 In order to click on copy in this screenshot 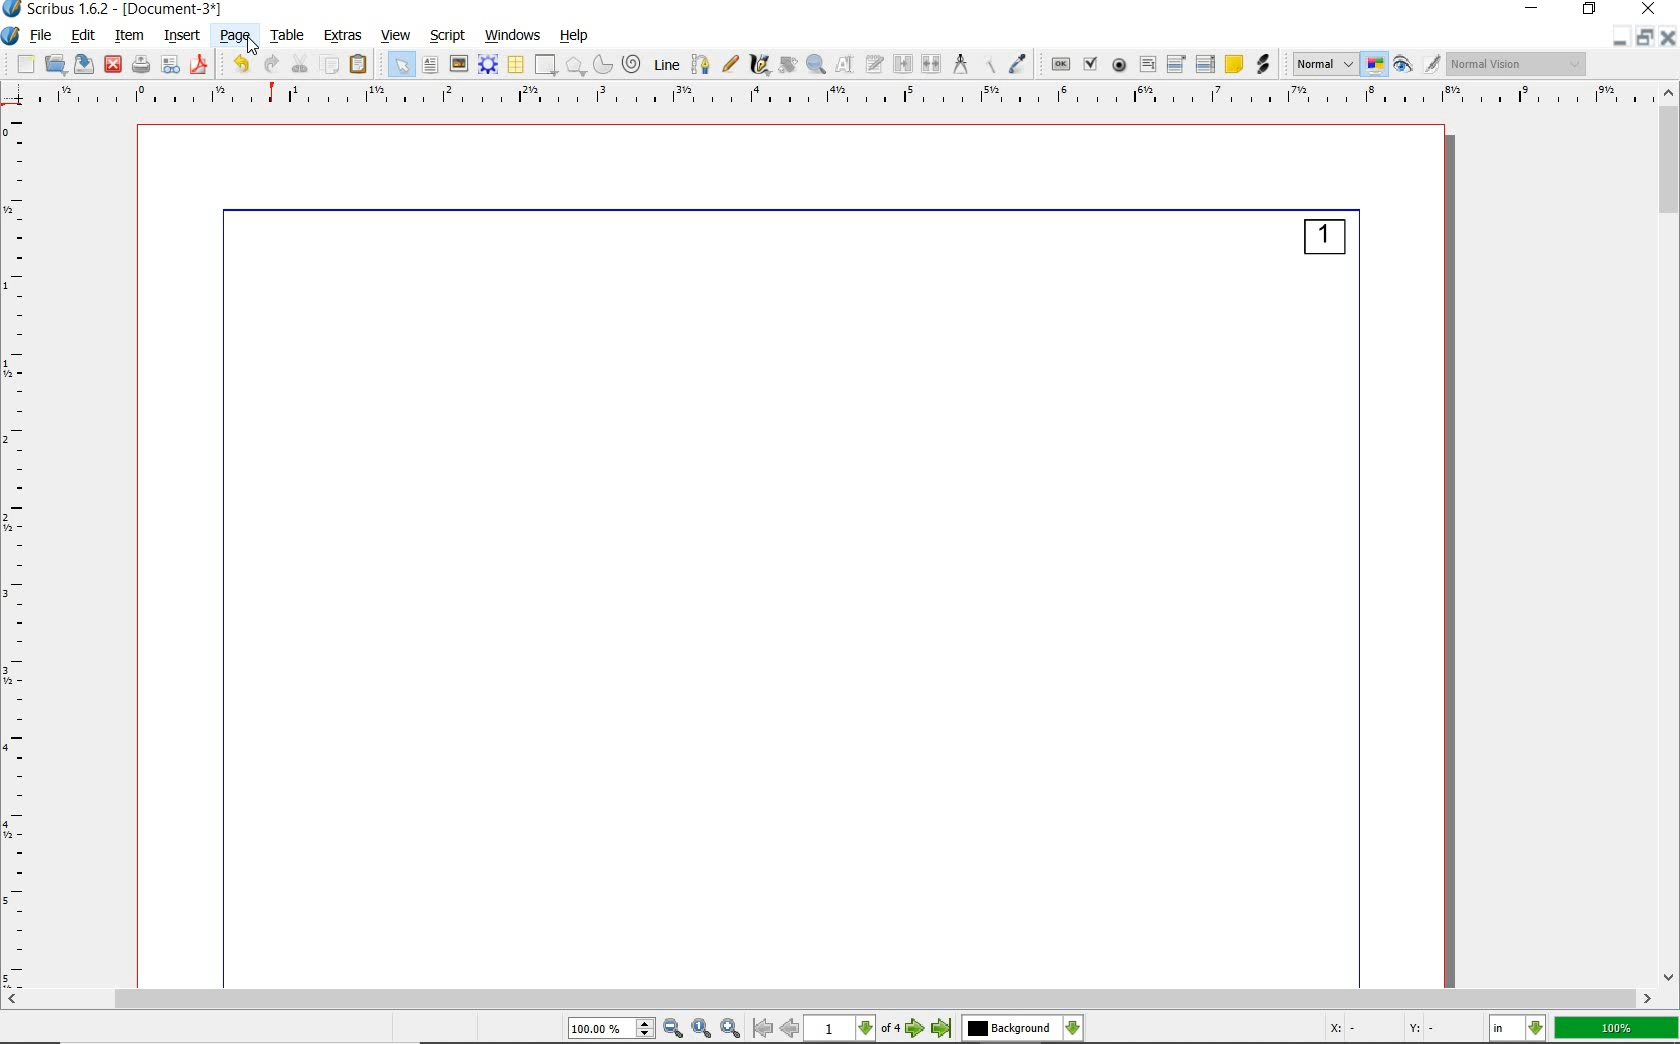, I will do `click(331, 65)`.